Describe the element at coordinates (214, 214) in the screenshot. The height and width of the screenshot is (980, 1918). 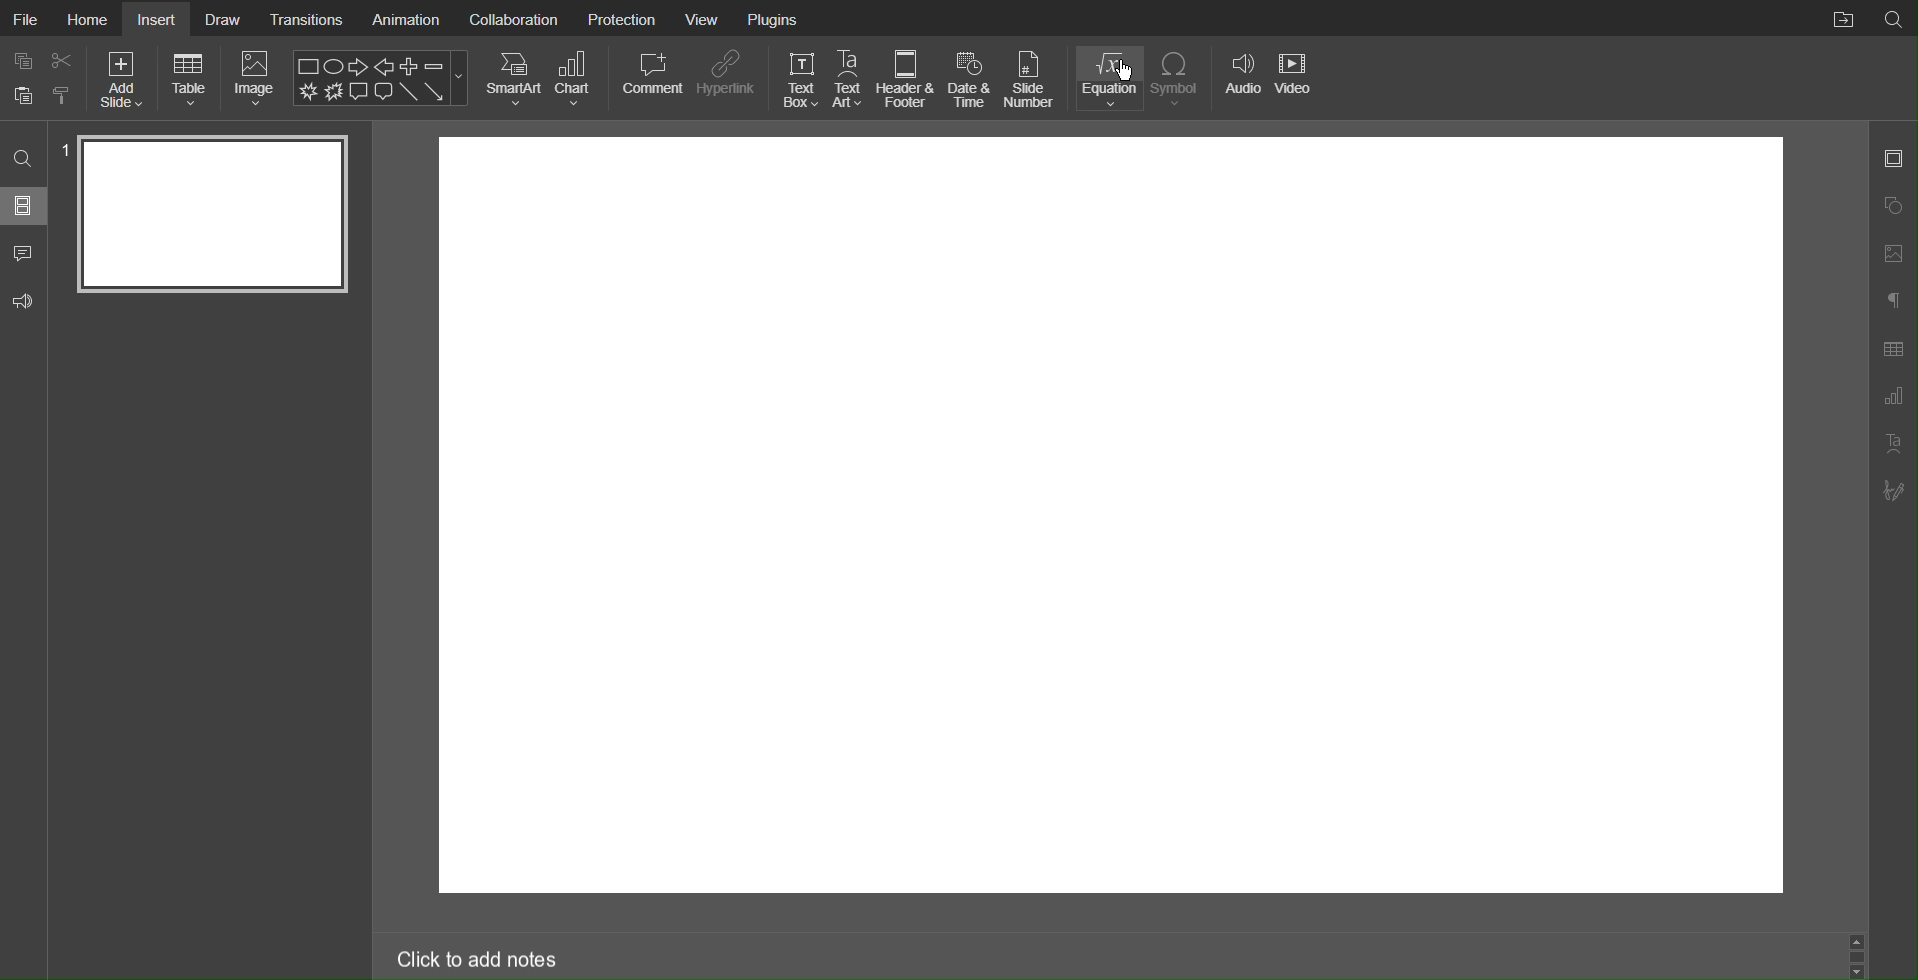
I see `Slide 1` at that location.